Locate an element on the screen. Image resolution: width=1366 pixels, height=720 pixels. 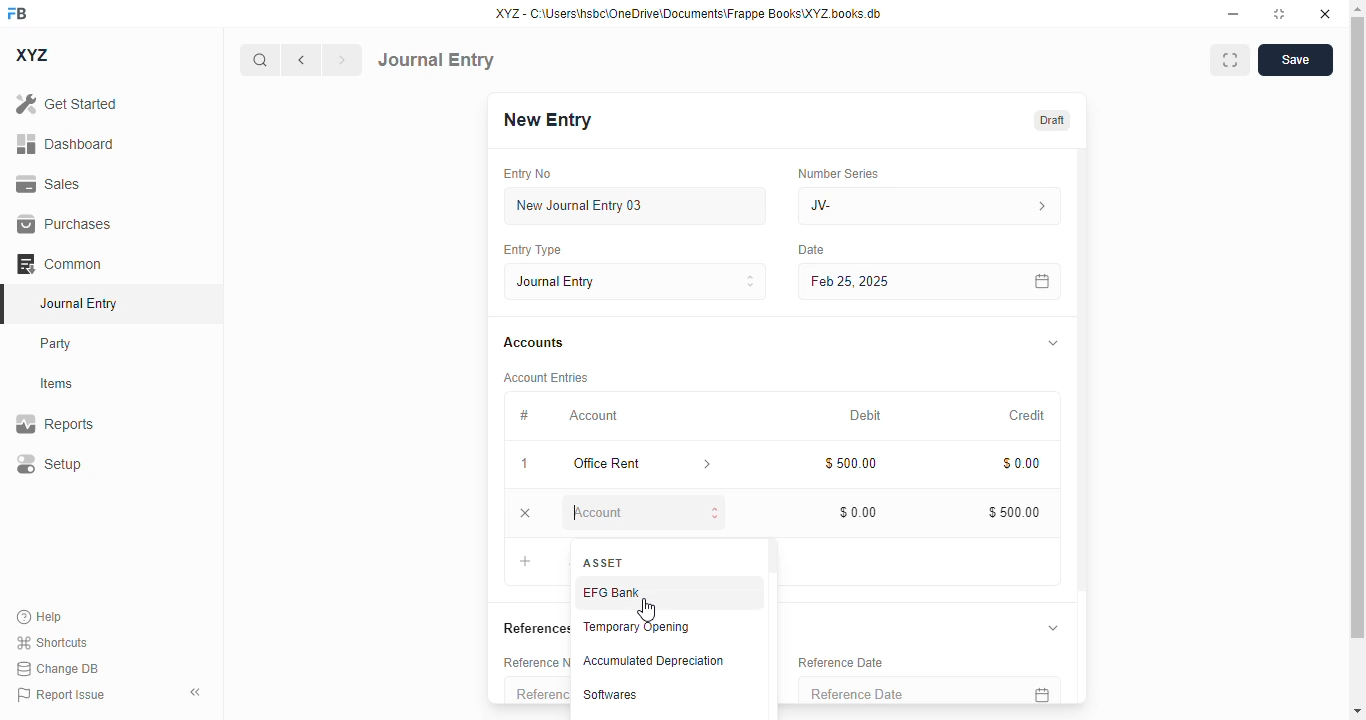
accumulated depreciation is located at coordinates (654, 661).